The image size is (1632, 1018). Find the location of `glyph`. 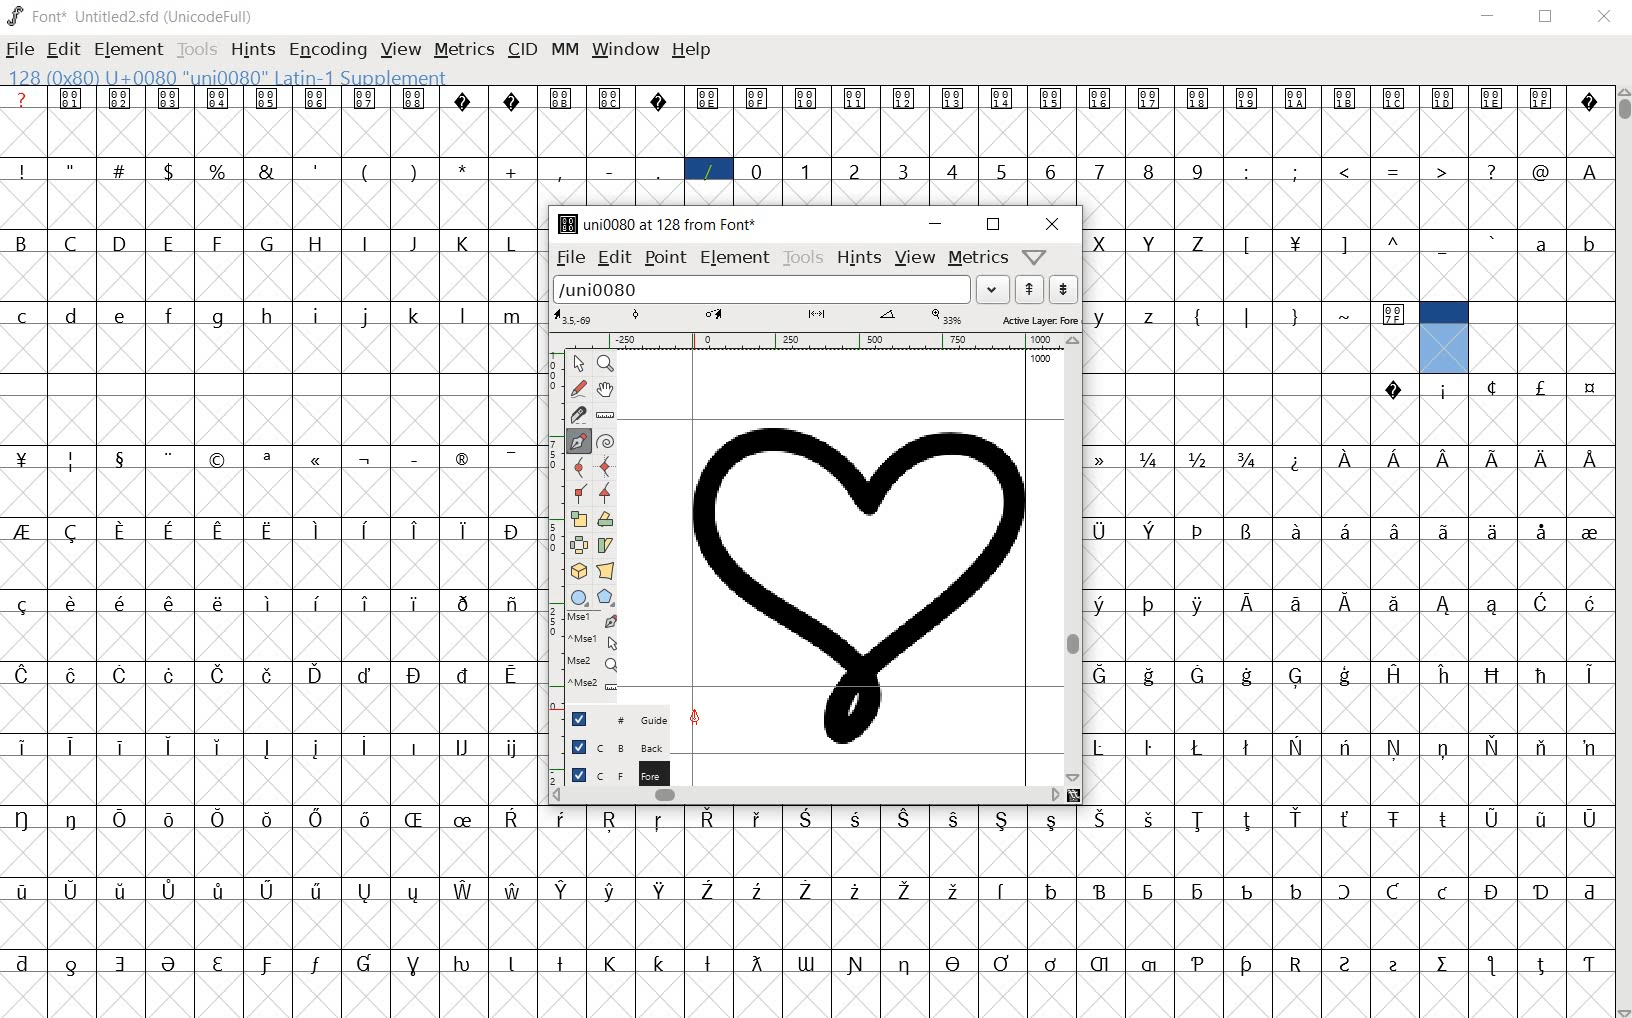

glyph is located at coordinates (317, 603).